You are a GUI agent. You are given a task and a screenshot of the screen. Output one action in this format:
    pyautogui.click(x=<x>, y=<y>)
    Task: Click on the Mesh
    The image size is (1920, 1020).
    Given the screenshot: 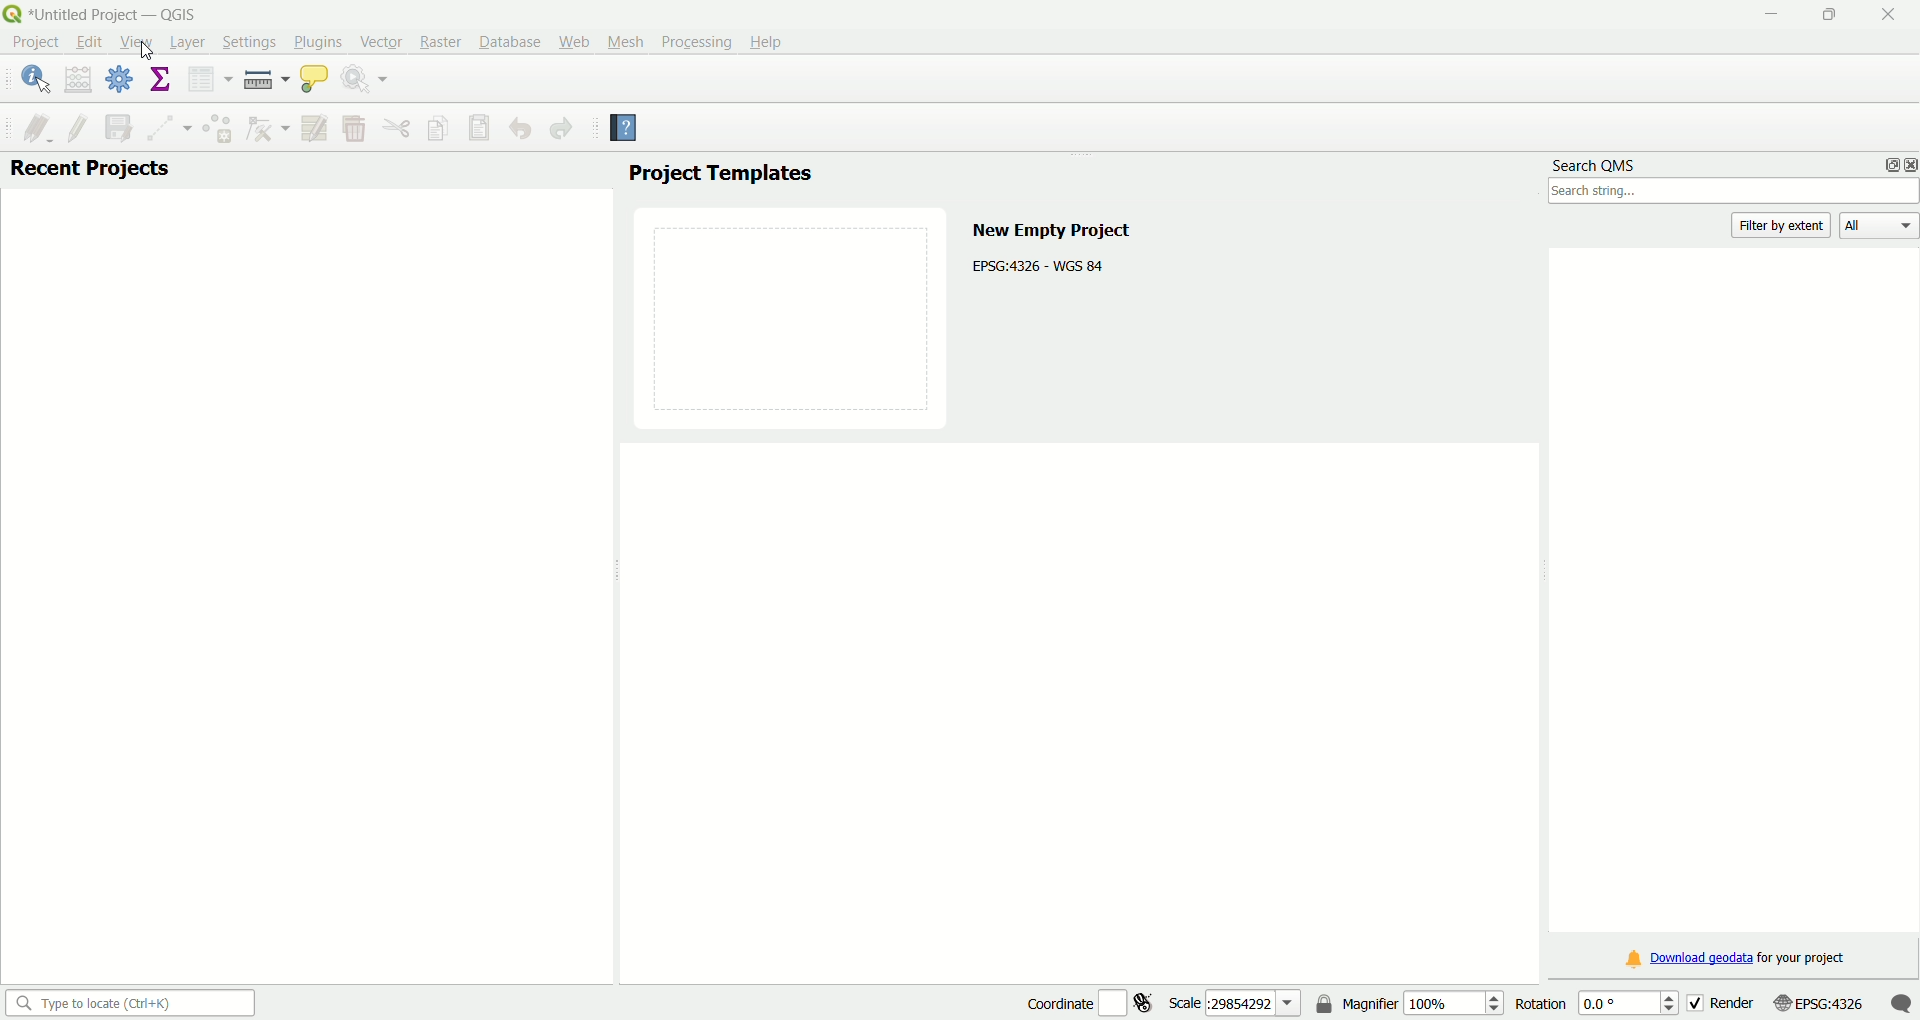 What is the action you would take?
    pyautogui.click(x=623, y=41)
    